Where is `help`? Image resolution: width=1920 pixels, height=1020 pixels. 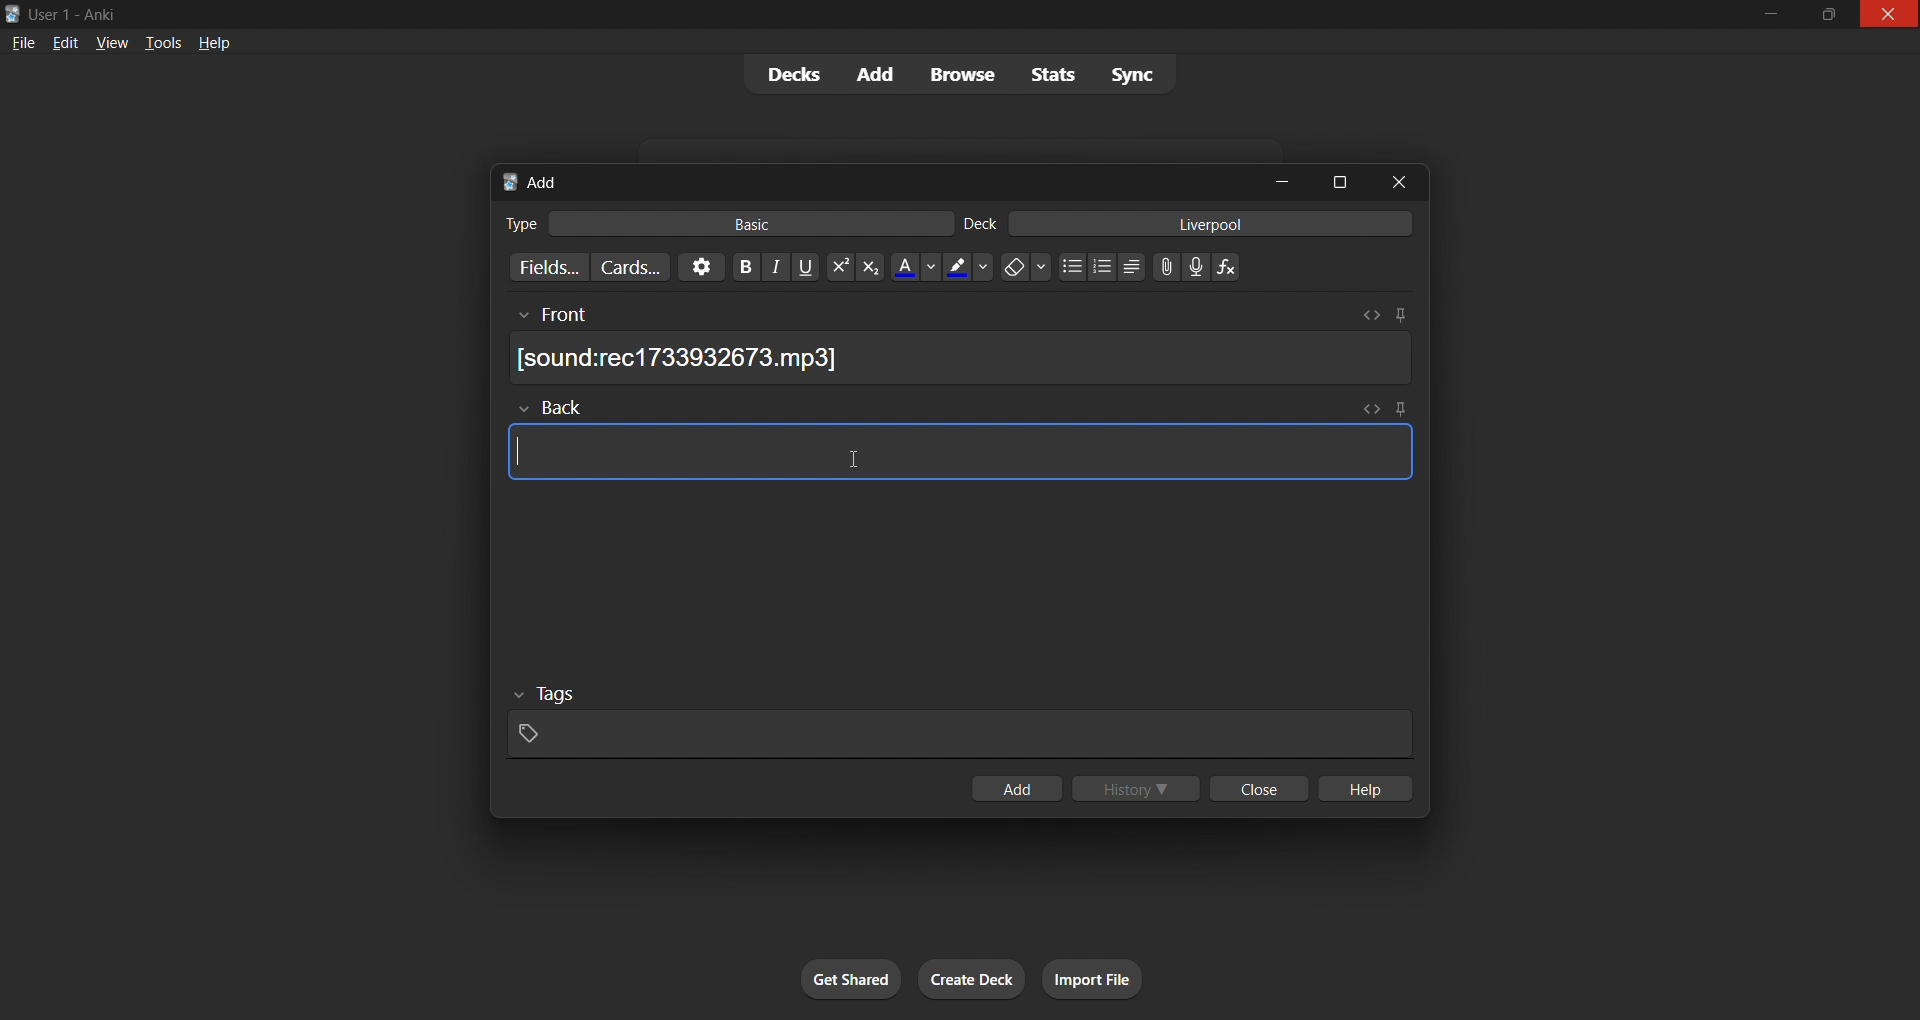 help is located at coordinates (1372, 788).